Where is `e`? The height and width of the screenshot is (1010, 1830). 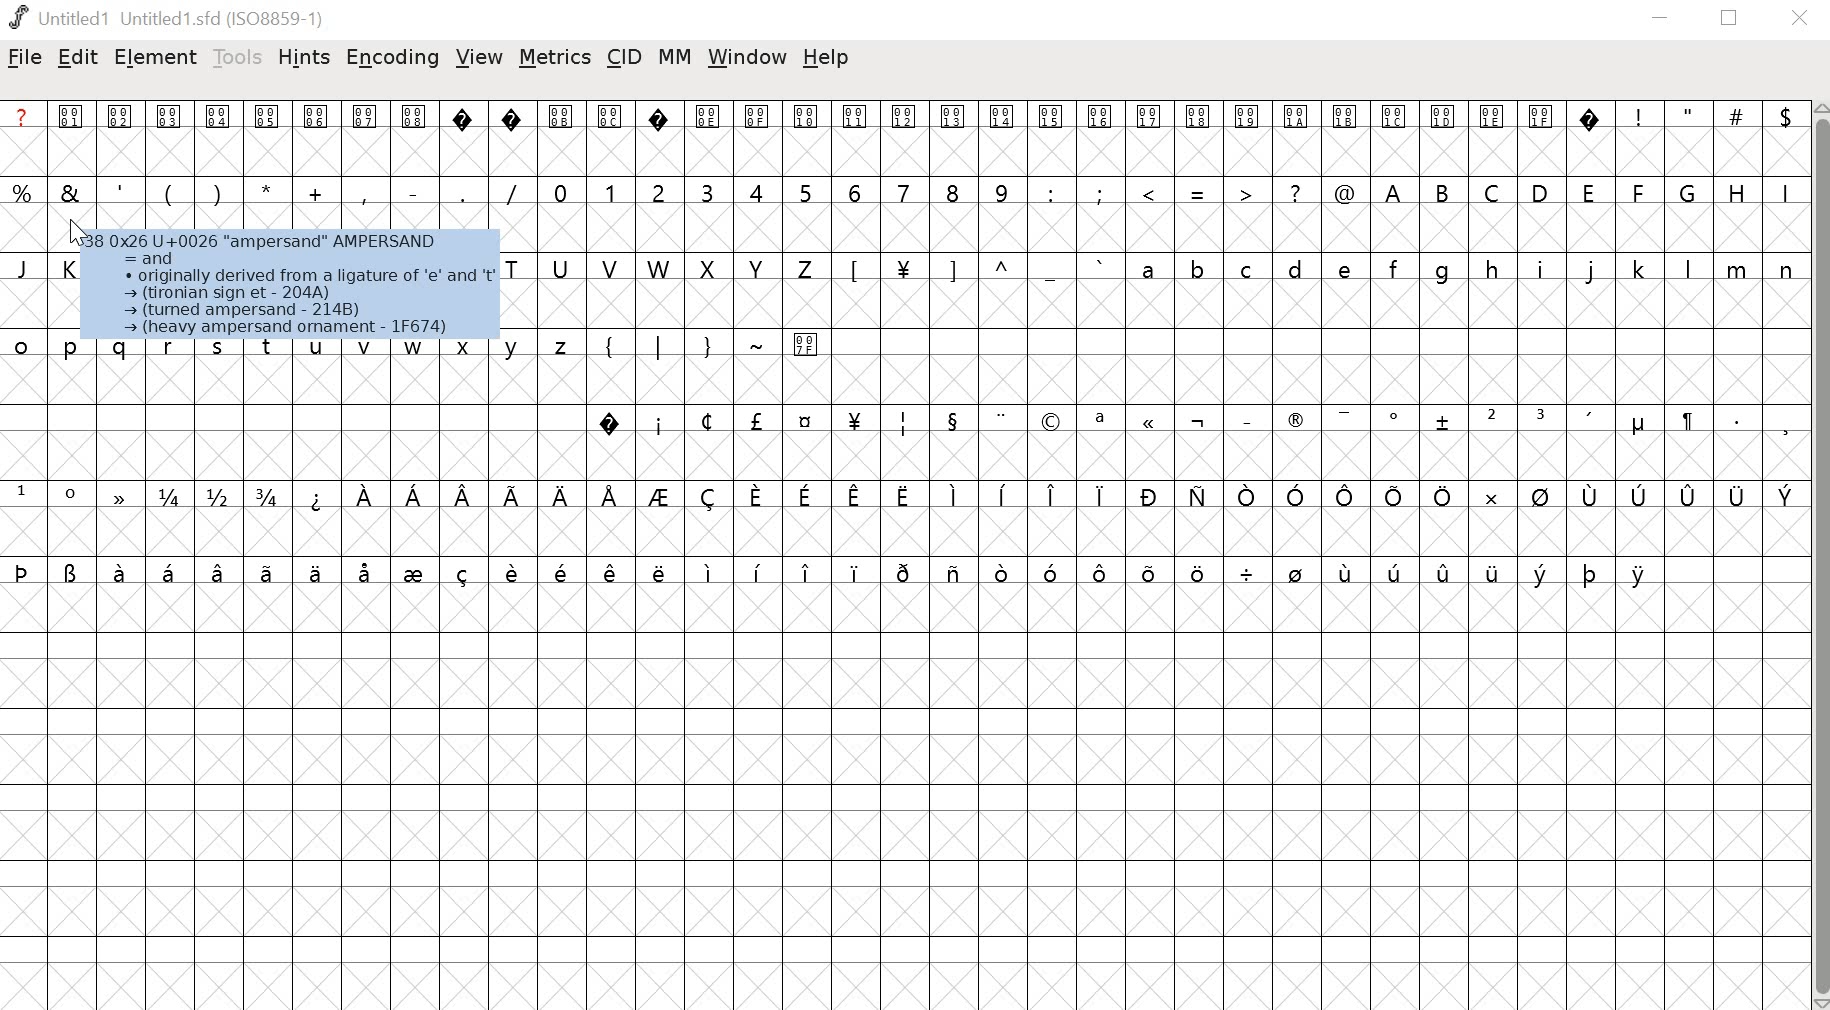 e is located at coordinates (1348, 268).